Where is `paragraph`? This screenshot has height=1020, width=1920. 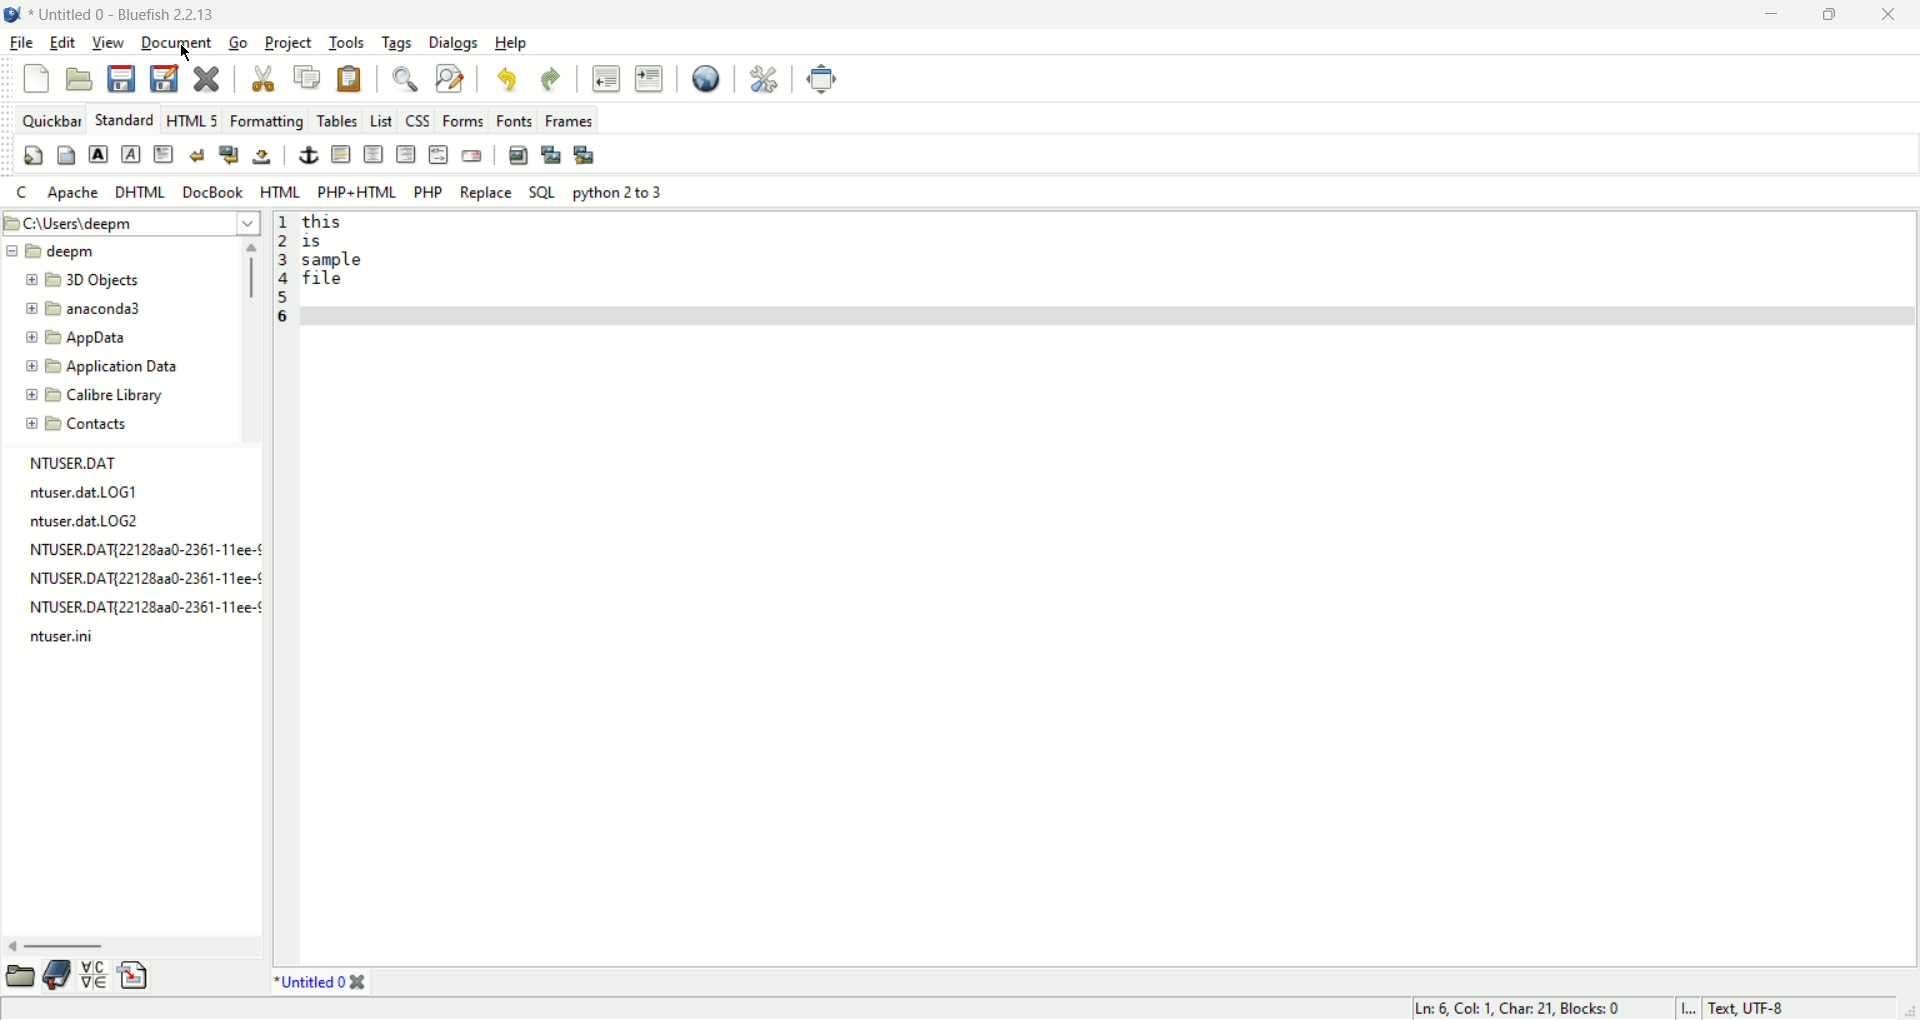
paragraph is located at coordinates (163, 155).